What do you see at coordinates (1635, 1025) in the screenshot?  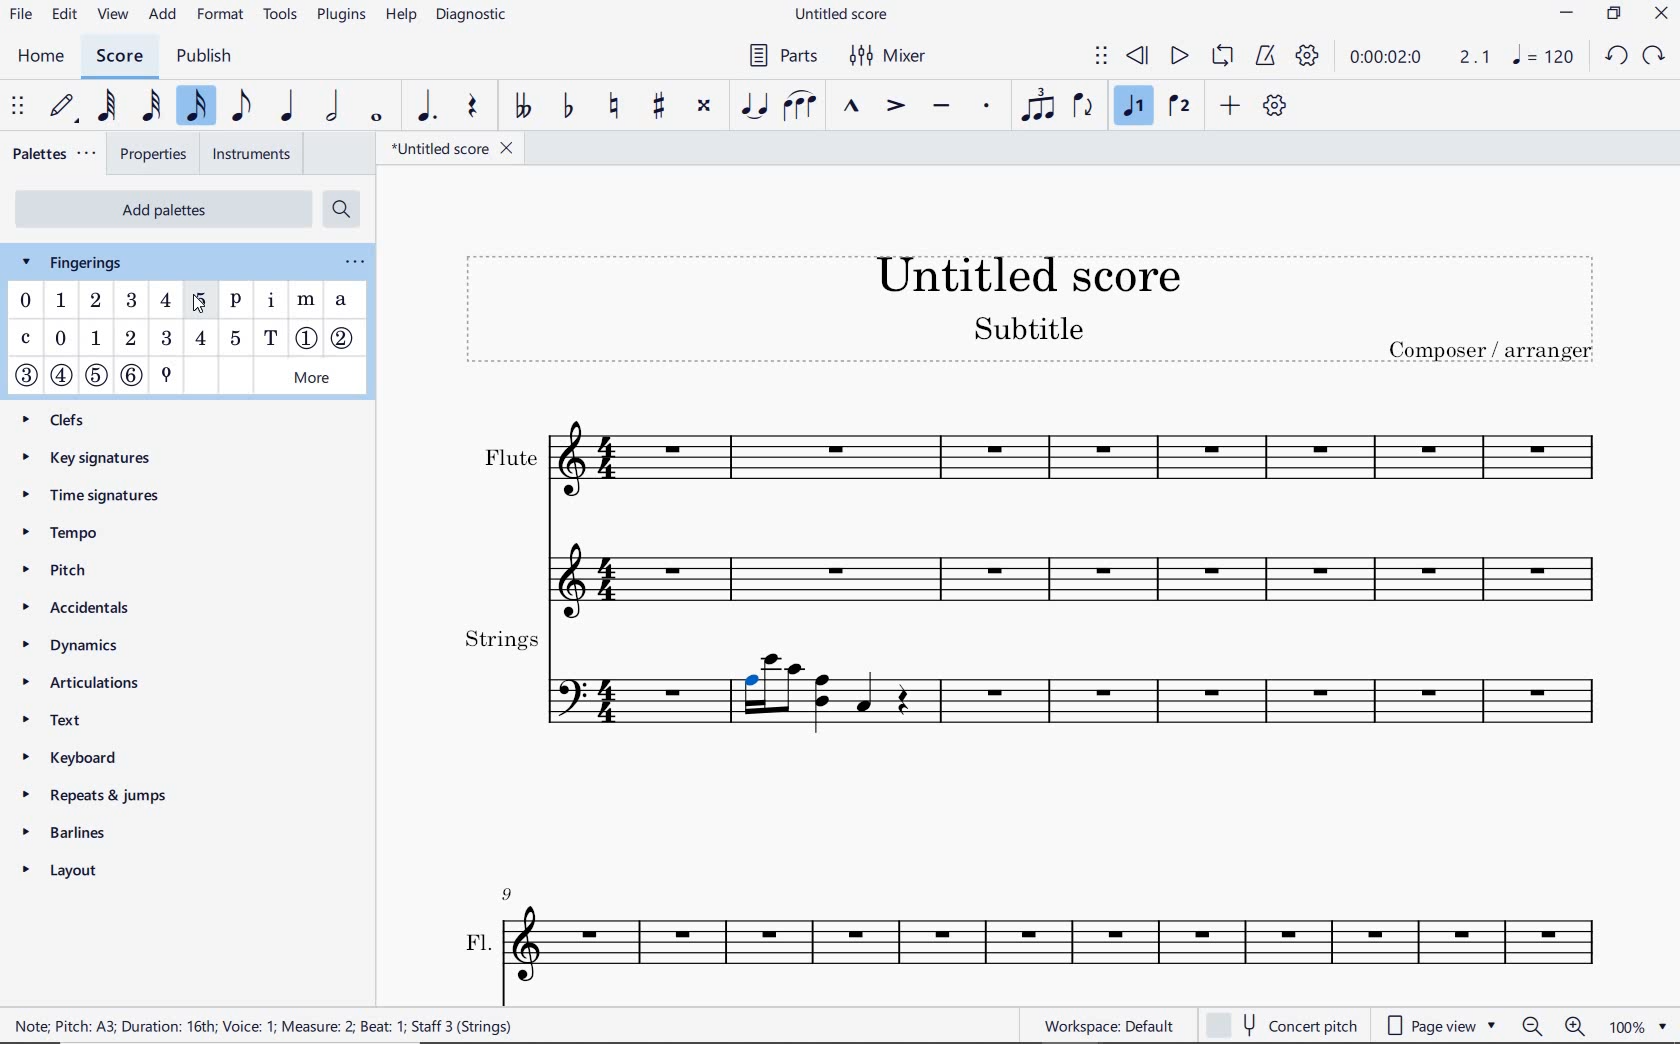 I see `zoom factor` at bounding box center [1635, 1025].